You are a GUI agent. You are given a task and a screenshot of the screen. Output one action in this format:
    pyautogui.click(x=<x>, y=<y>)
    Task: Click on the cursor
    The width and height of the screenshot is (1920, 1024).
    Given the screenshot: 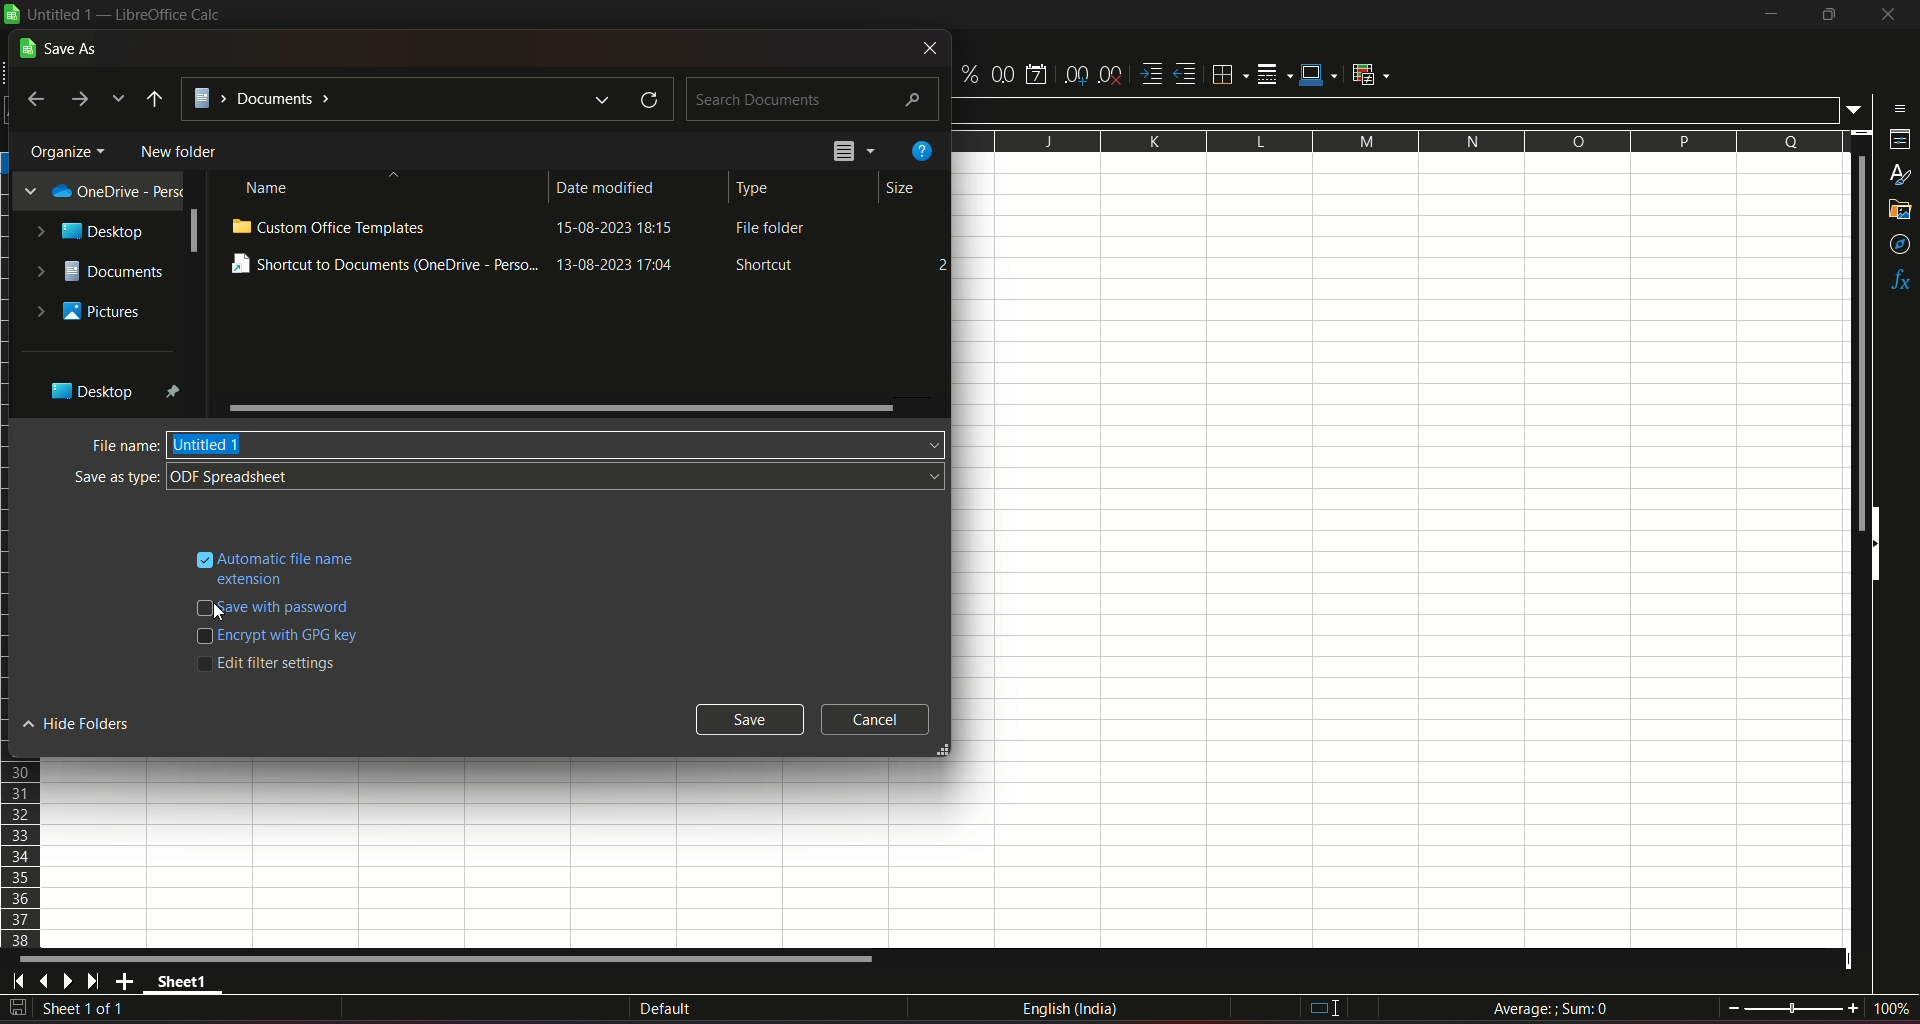 What is the action you would take?
    pyautogui.click(x=220, y=613)
    